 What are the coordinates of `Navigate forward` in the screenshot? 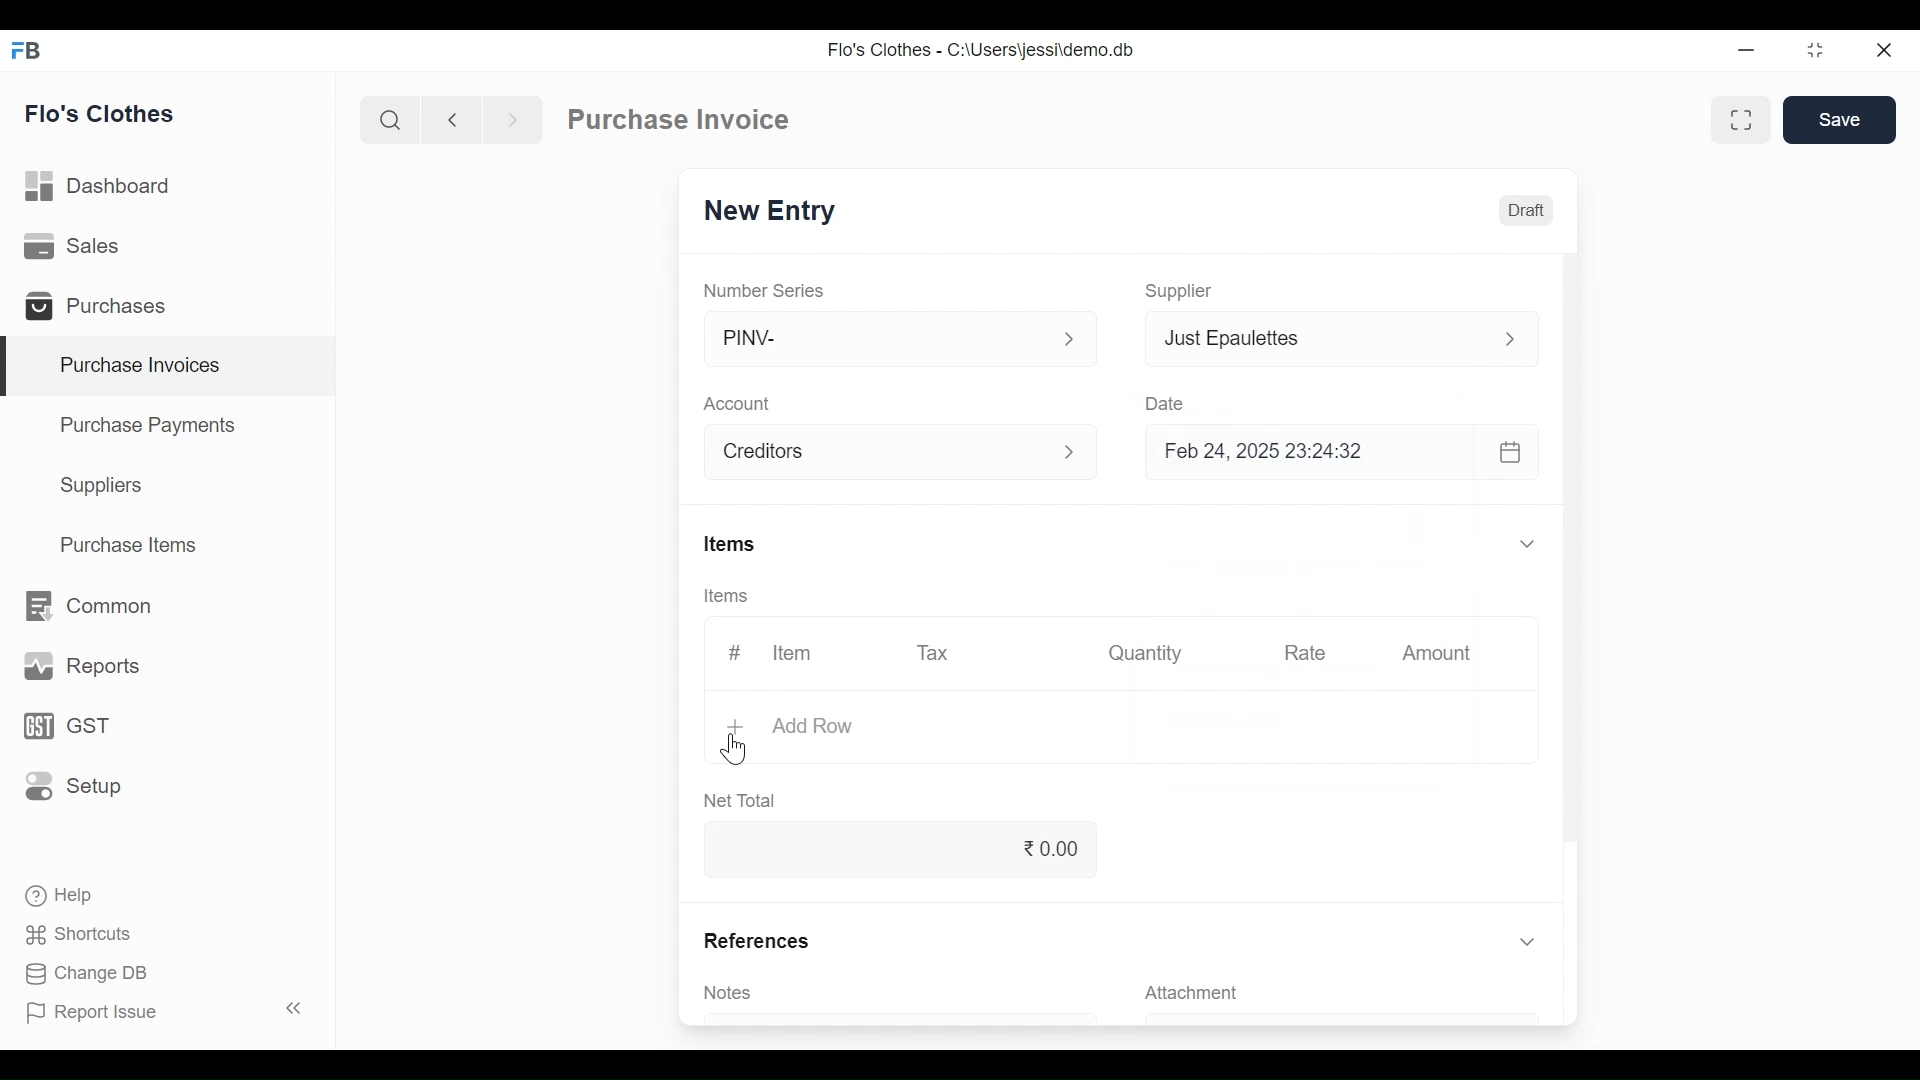 It's located at (512, 120).